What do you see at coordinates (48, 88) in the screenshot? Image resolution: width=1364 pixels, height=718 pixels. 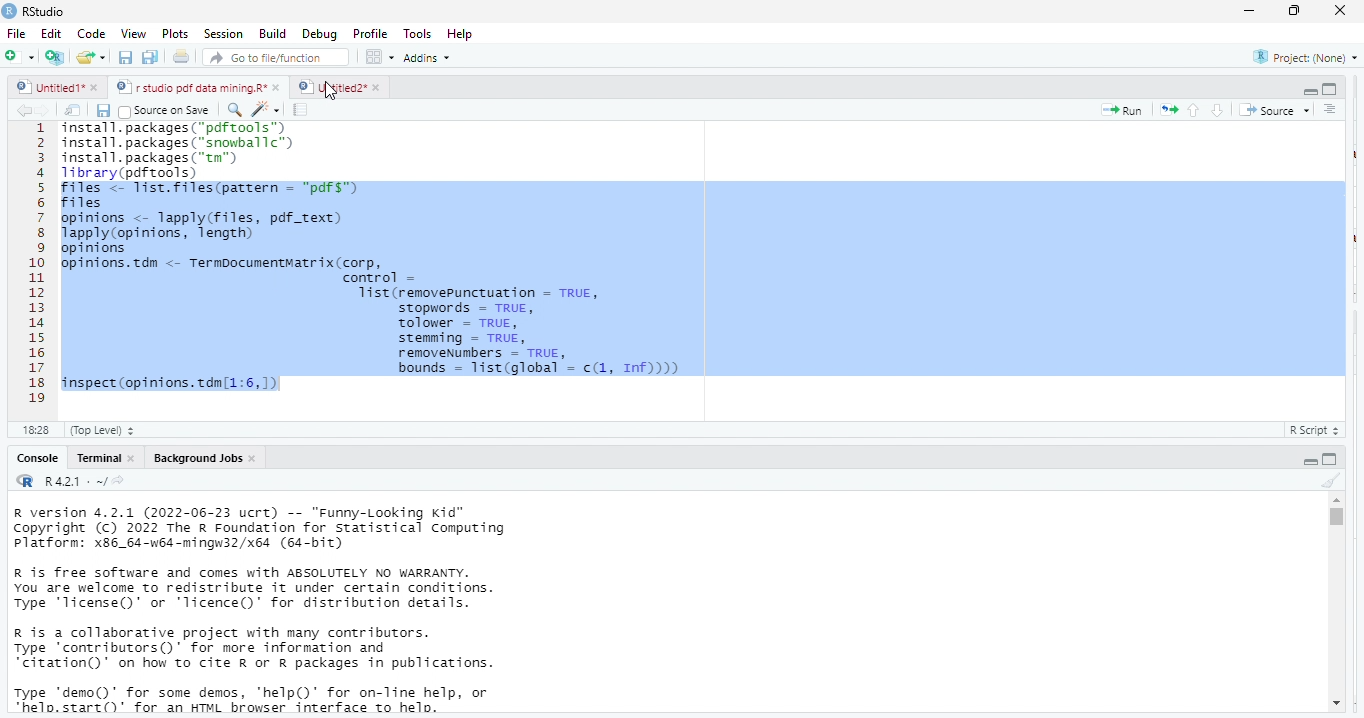 I see `untitled1` at bounding box center [48, 88].